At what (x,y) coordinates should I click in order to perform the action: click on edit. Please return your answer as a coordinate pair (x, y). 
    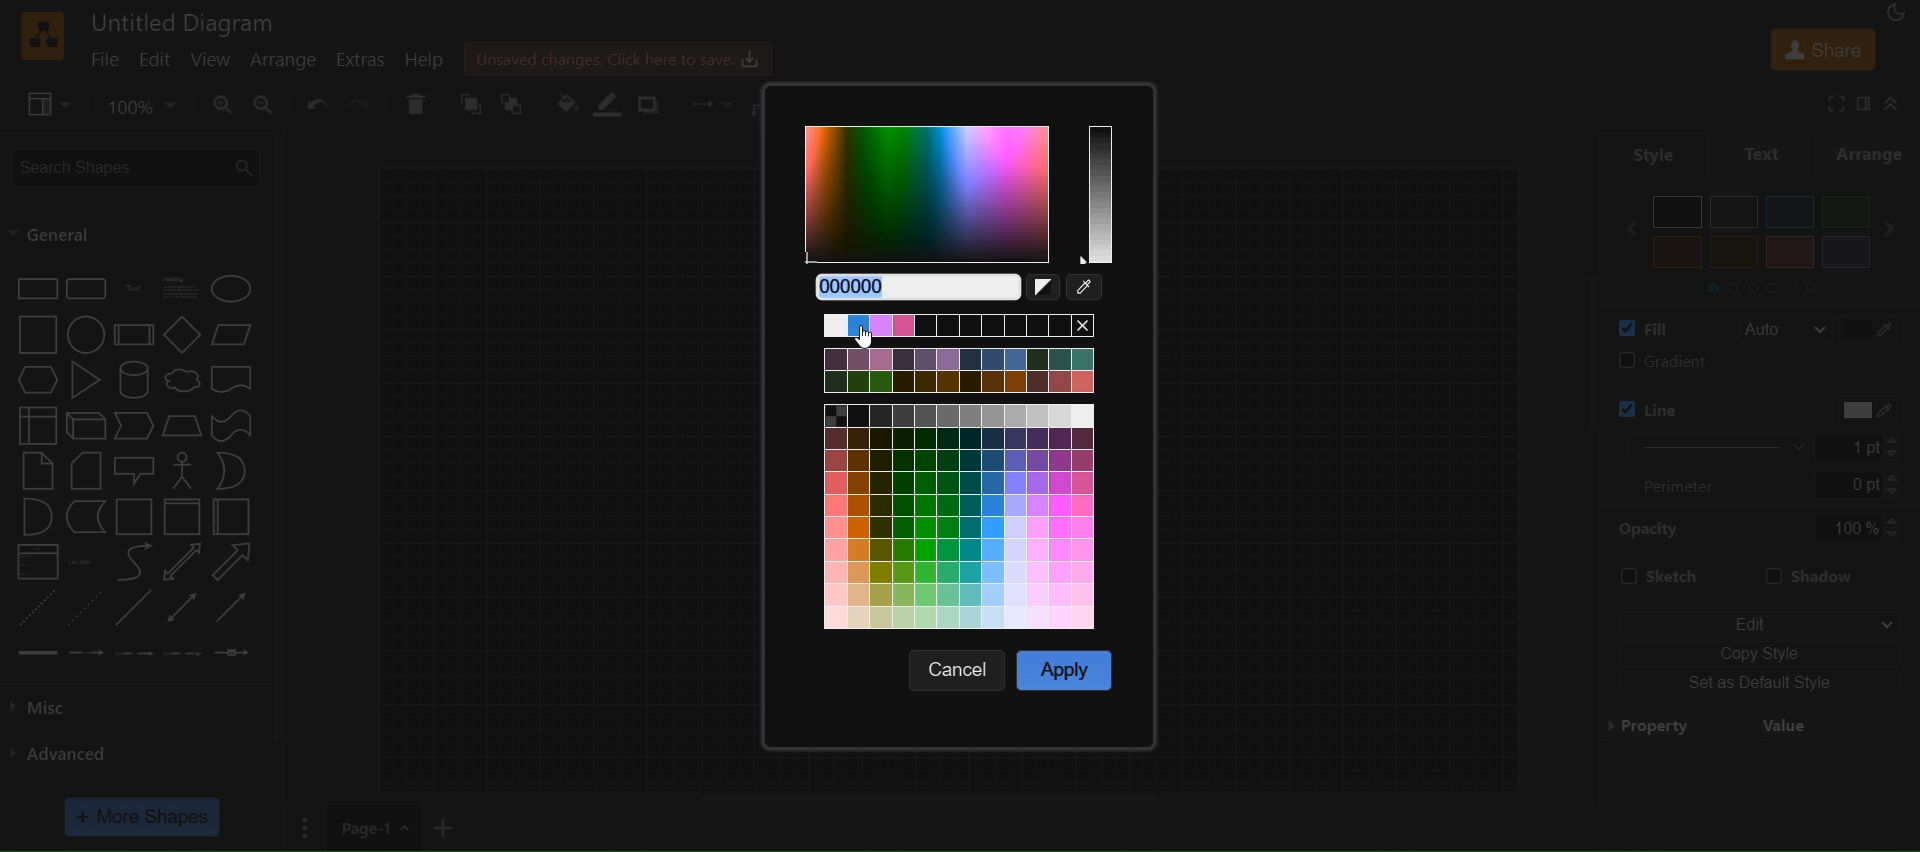
    Looking at the image, I should click on (1758, 618).